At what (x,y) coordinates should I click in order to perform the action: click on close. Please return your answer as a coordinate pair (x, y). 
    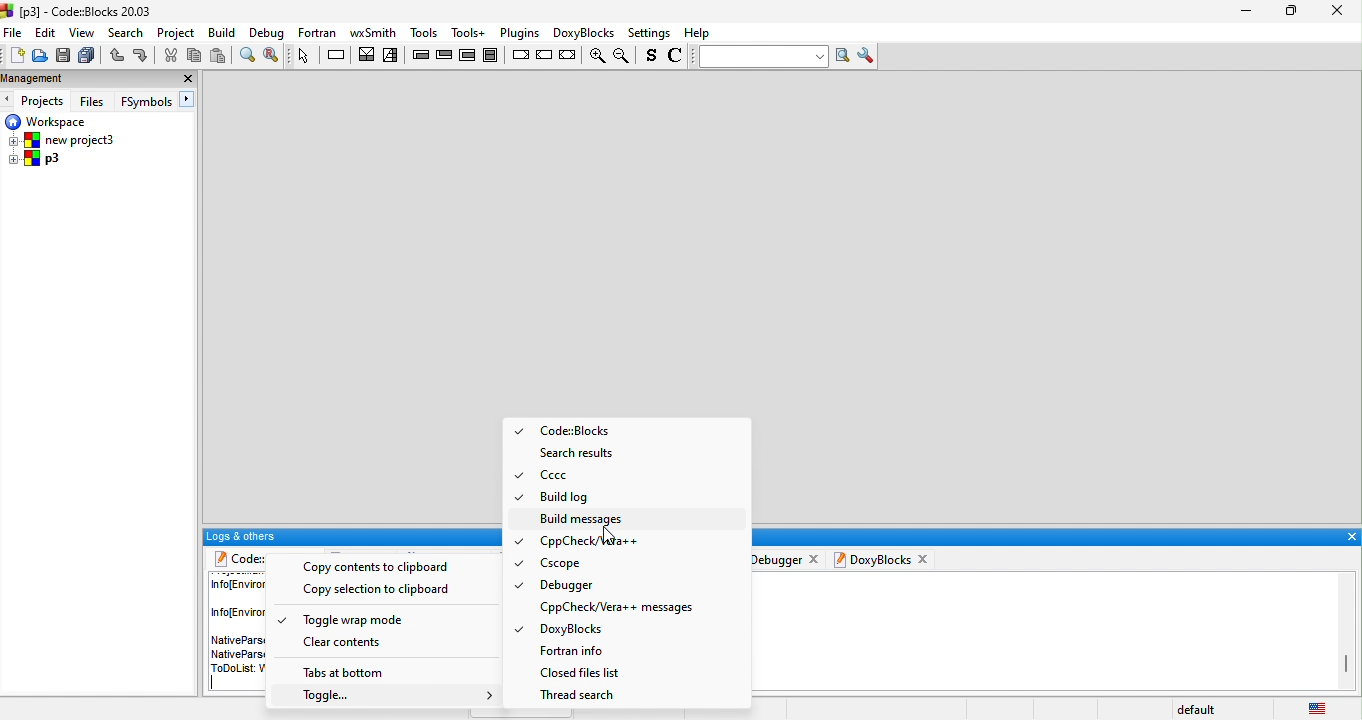
    Looking at the image, I should click on (187, 79).